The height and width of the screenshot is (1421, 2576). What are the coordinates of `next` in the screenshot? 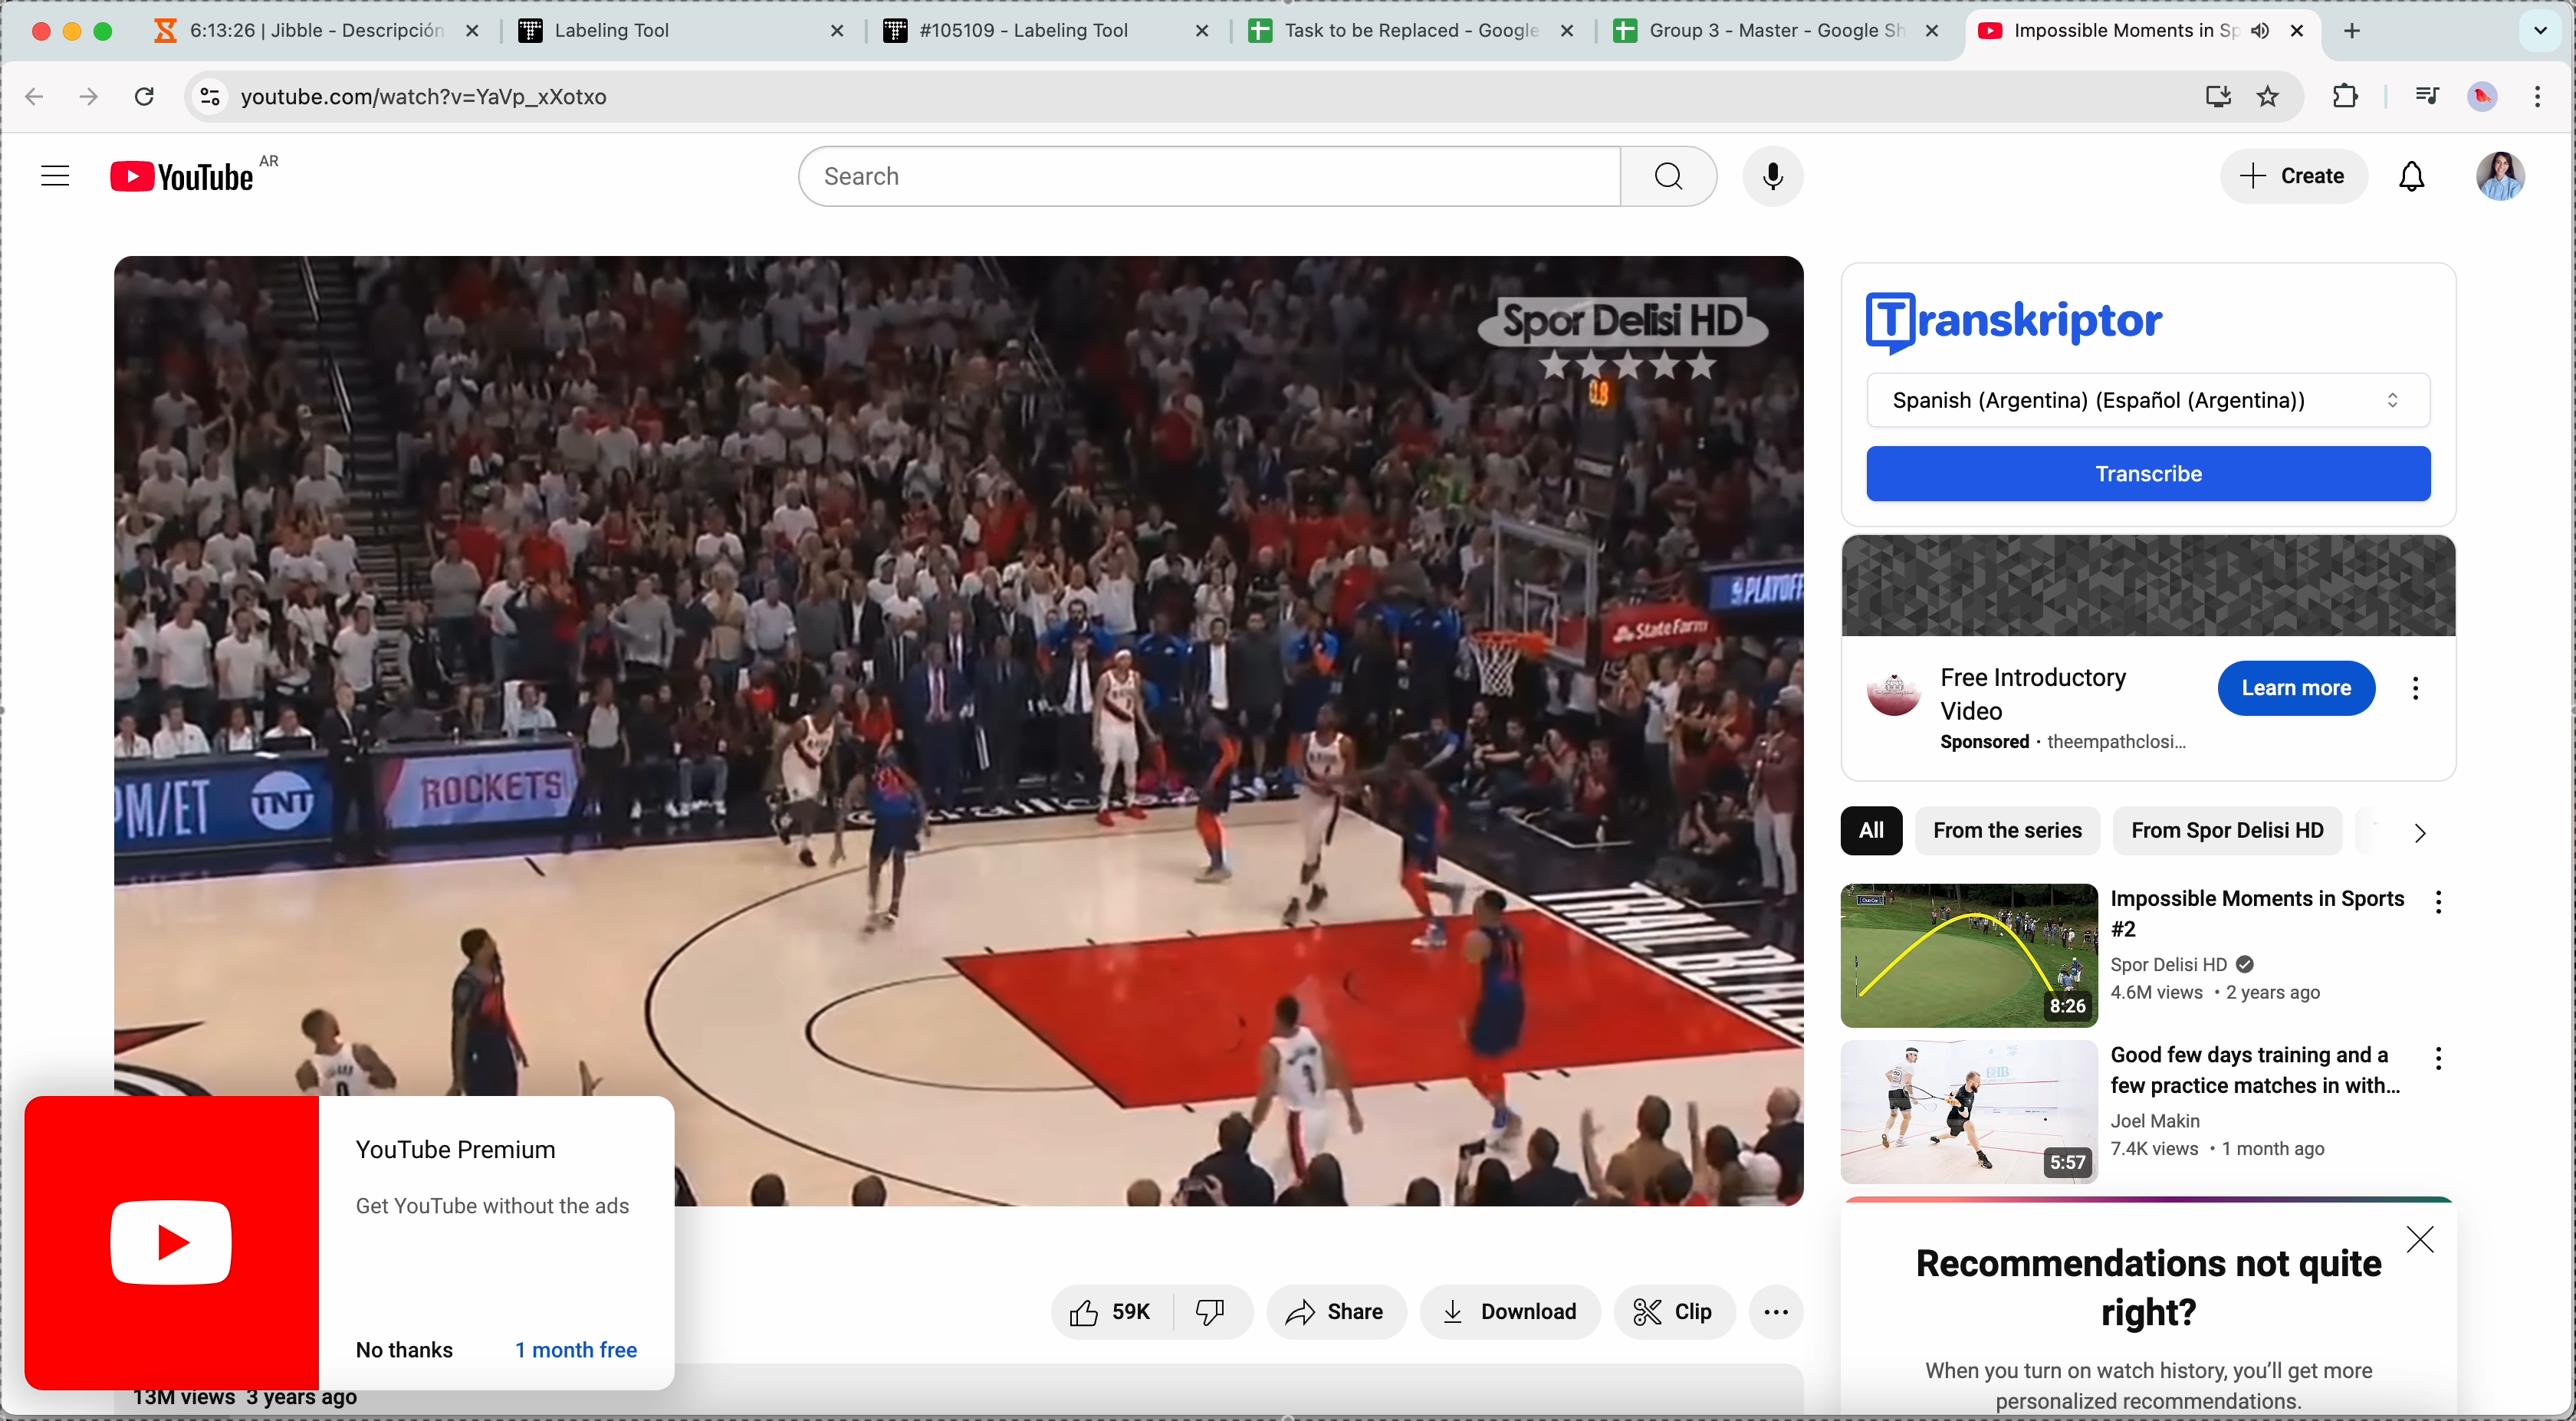 It's located at (2421, 833).